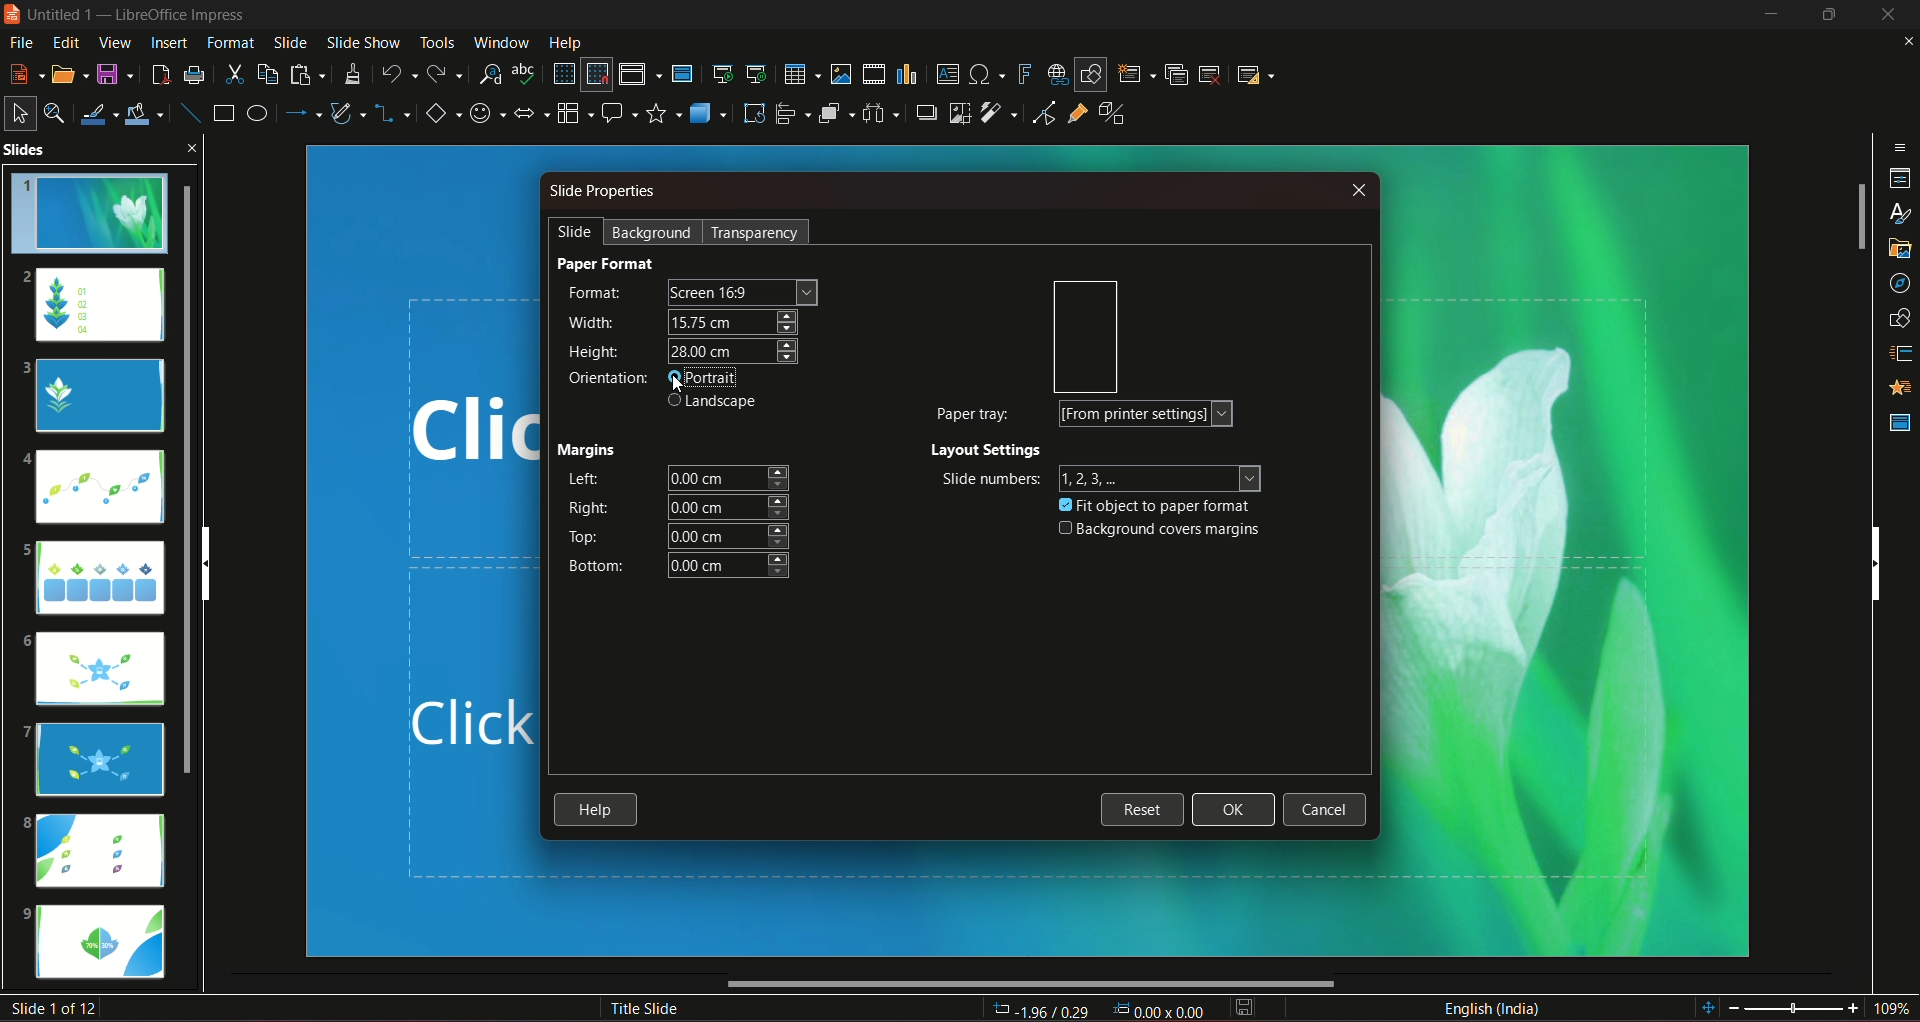  I want to click on crop image, so click(958, 112).